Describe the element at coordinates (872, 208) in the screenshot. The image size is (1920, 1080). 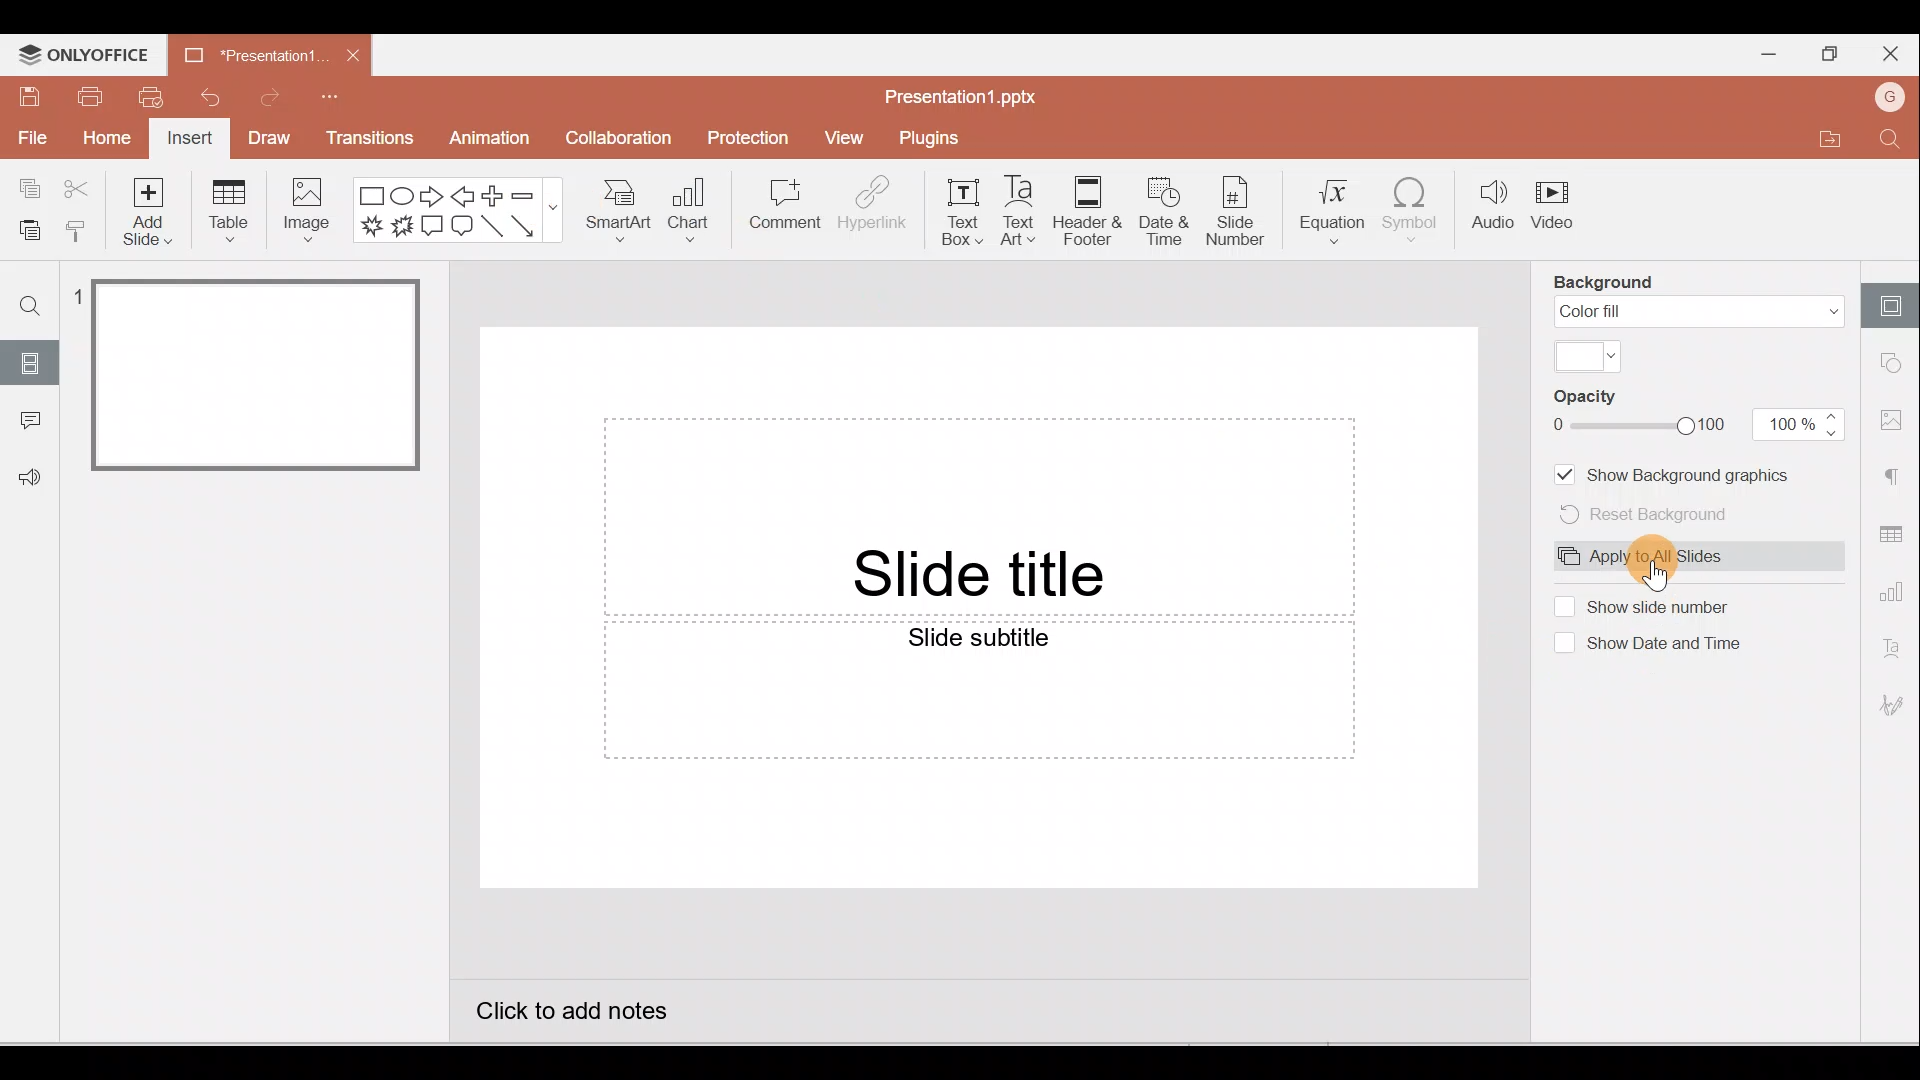
I see `Hyperlink` at that location.